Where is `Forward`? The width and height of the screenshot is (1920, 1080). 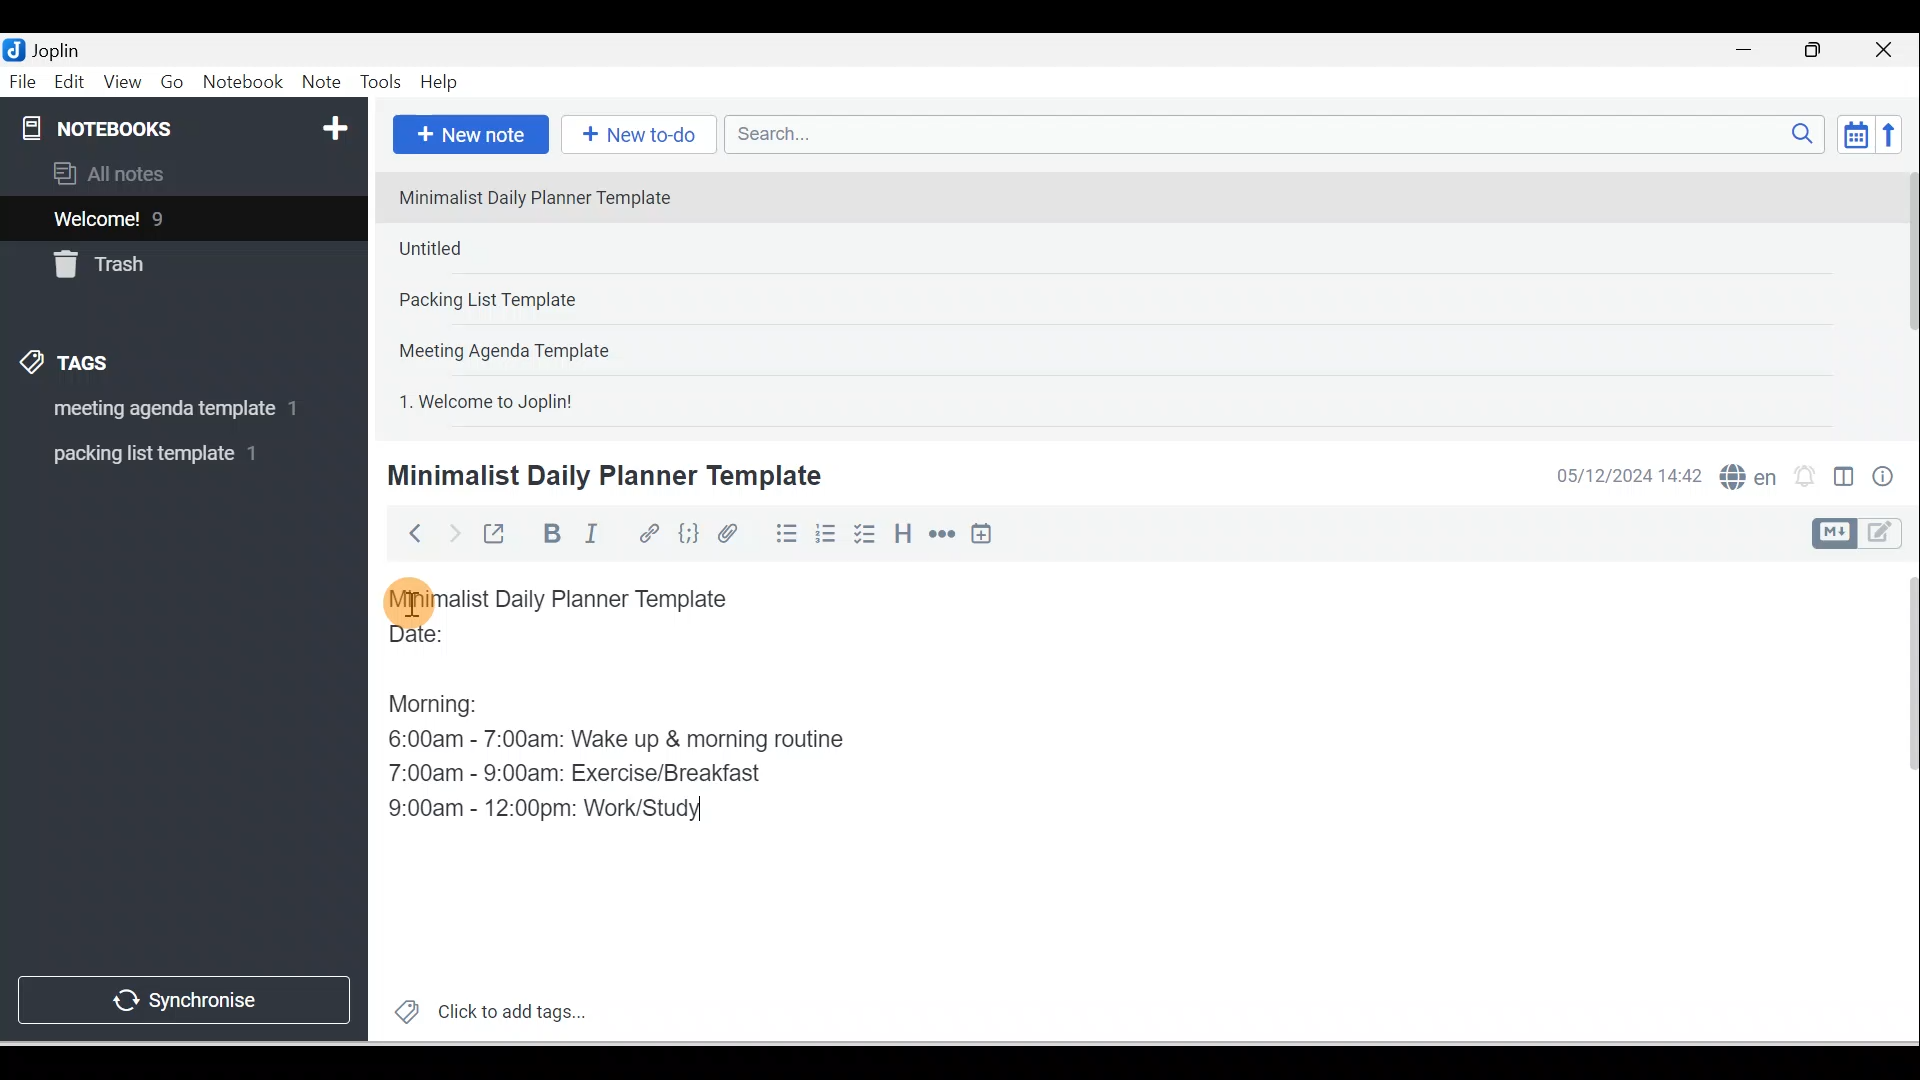 Forward is located at coordinates (452, 532).